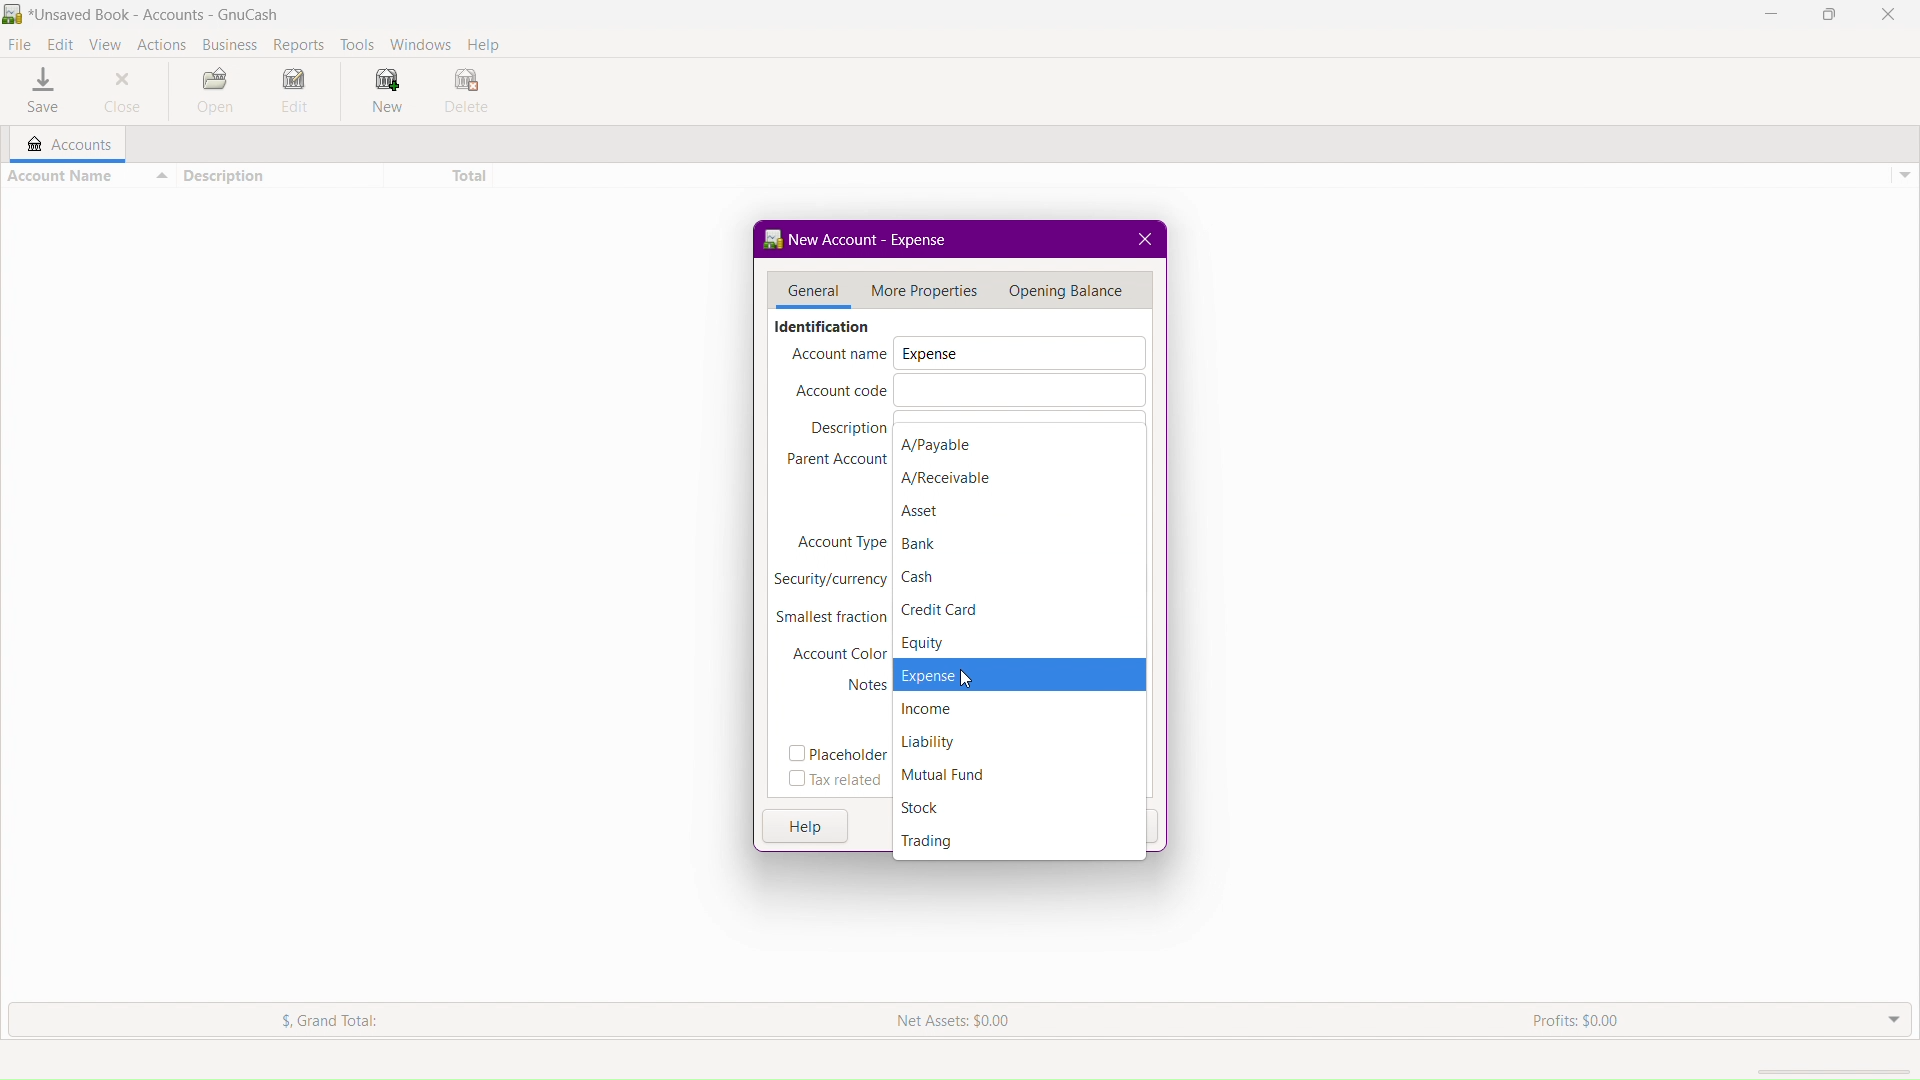 The height and width of the screenshot is (1080, 1920). What do you see at coordinates (919, 578) in the screenshot?
I see `Cash` at bounding box center [919, 578].